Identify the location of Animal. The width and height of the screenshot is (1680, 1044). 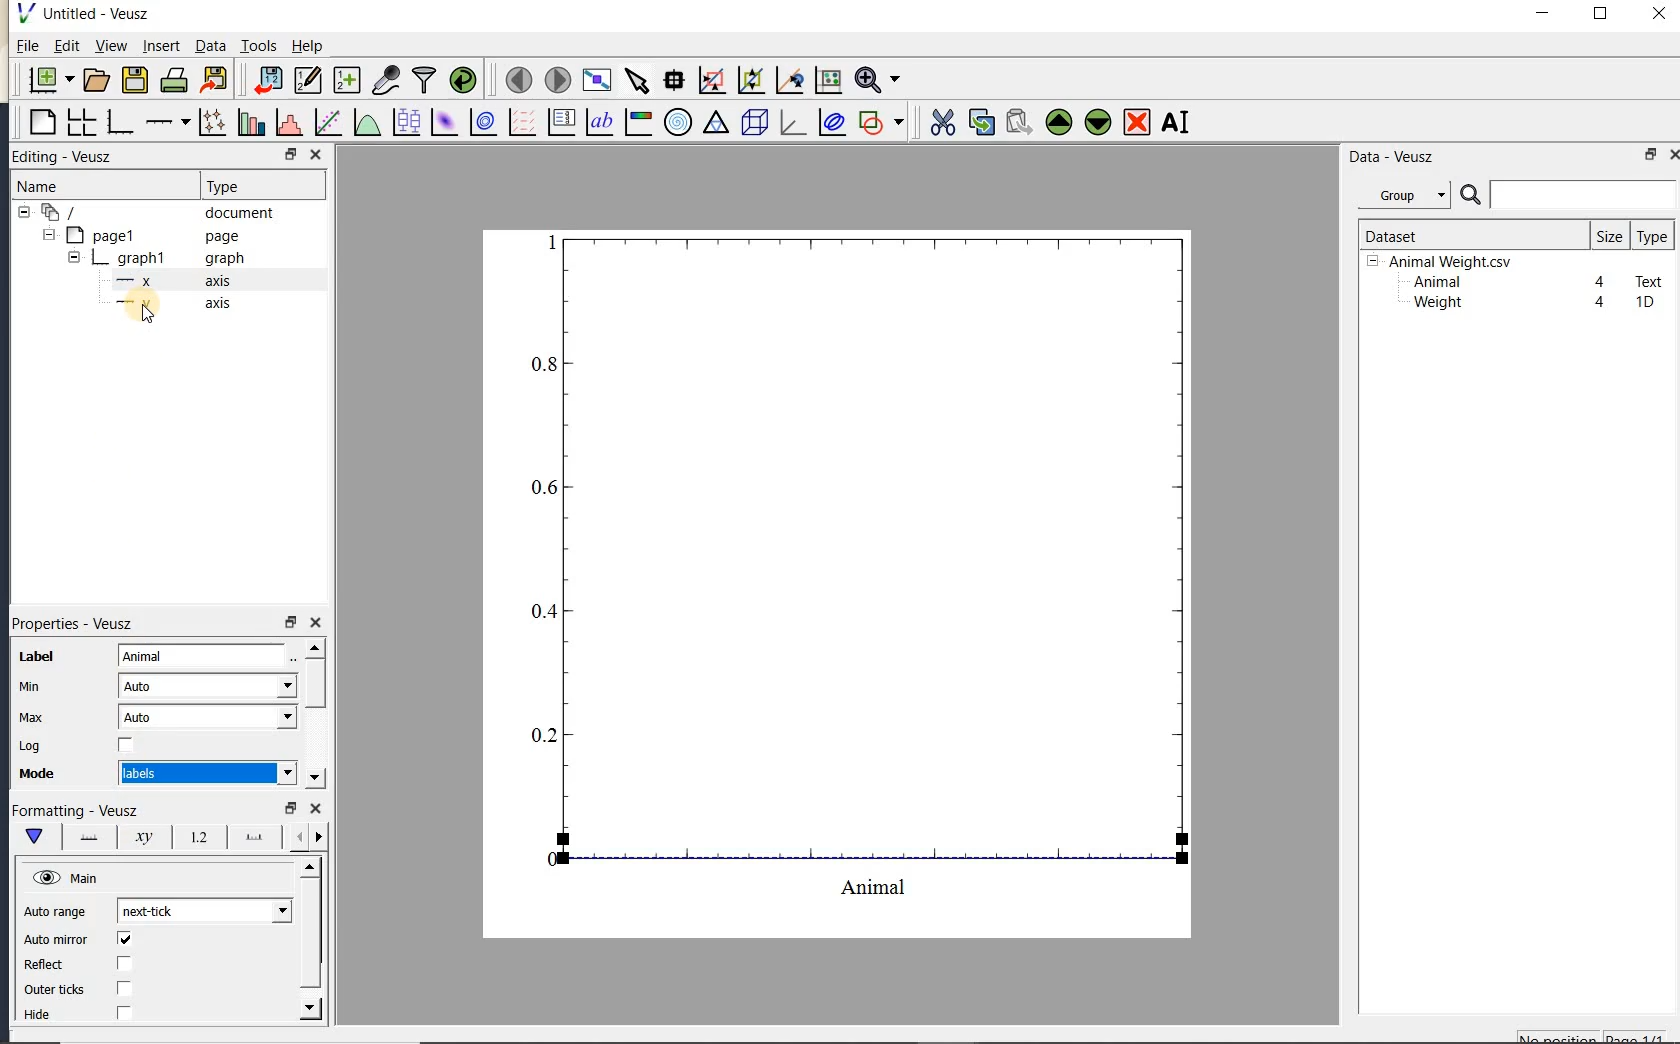
(204, 657).